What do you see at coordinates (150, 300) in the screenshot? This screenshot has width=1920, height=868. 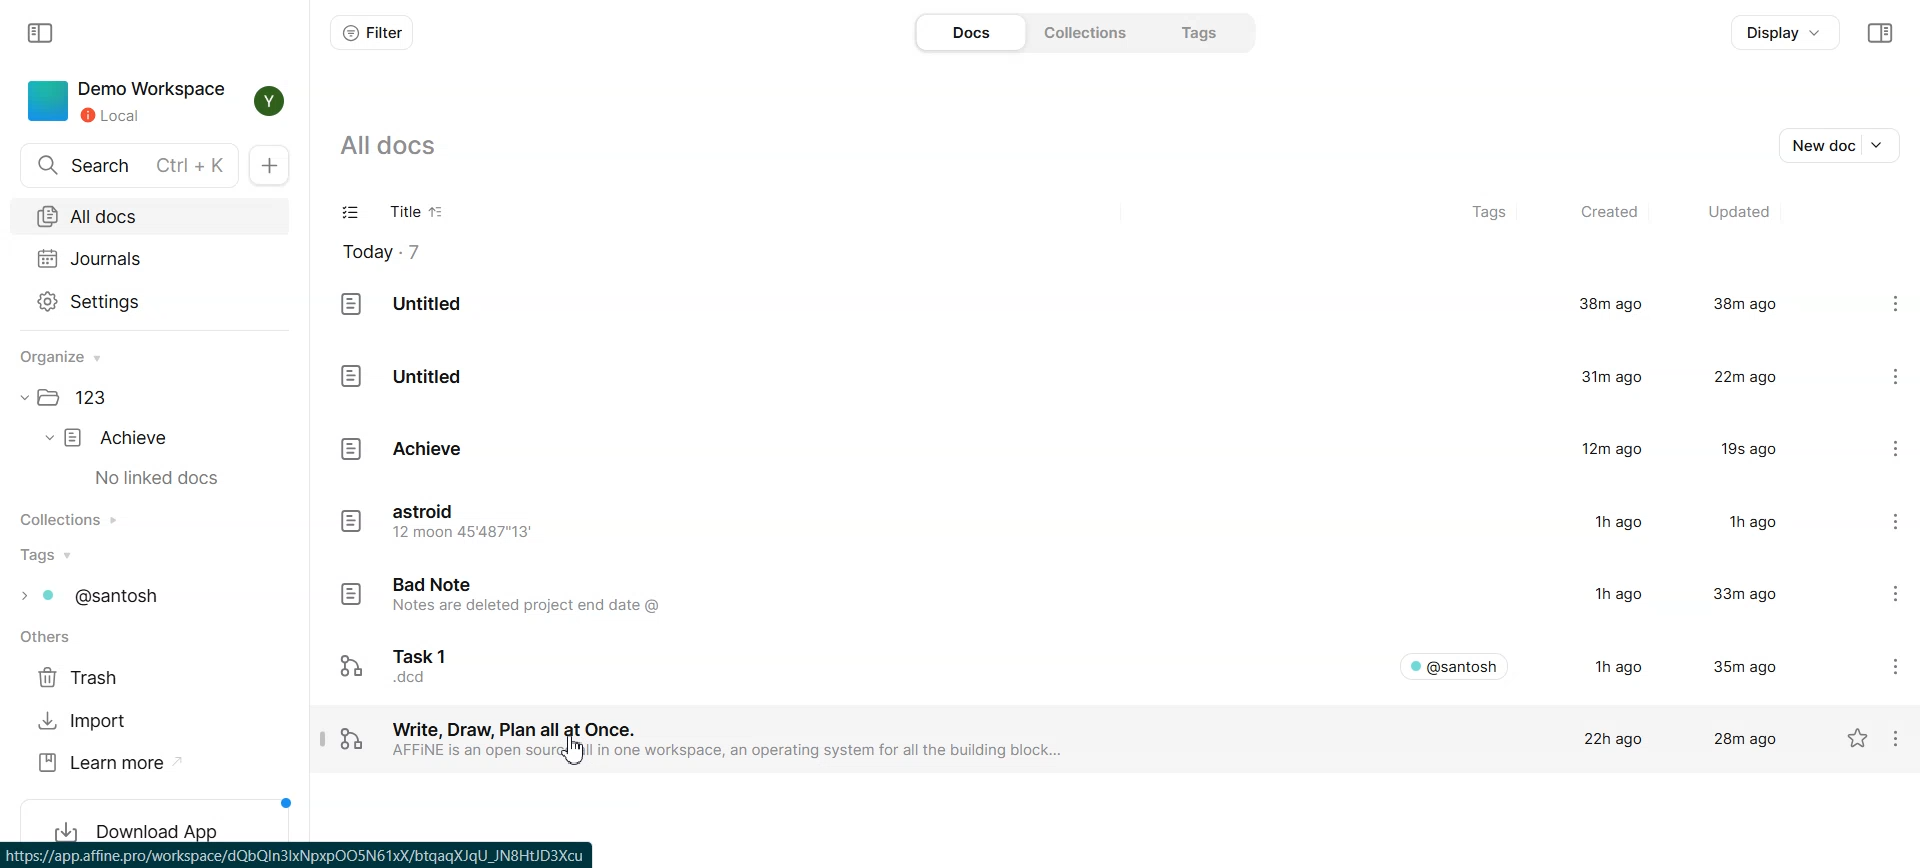 I see `Settings` at bounding box center [150, 300].